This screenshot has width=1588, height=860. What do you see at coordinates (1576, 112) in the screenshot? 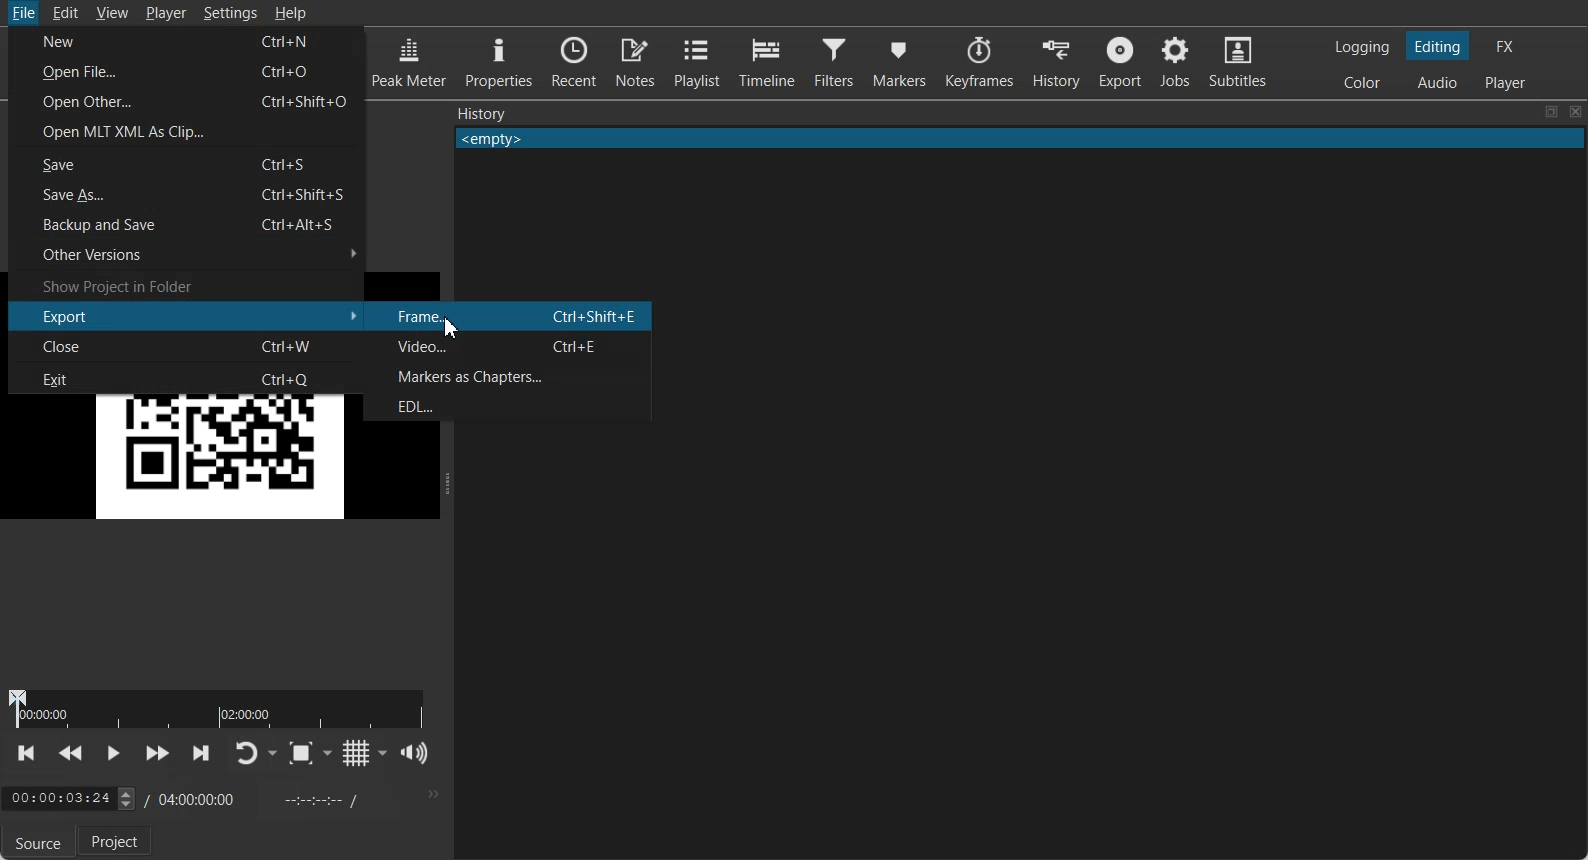
I see `Close` at bounding box center [1576, 112].